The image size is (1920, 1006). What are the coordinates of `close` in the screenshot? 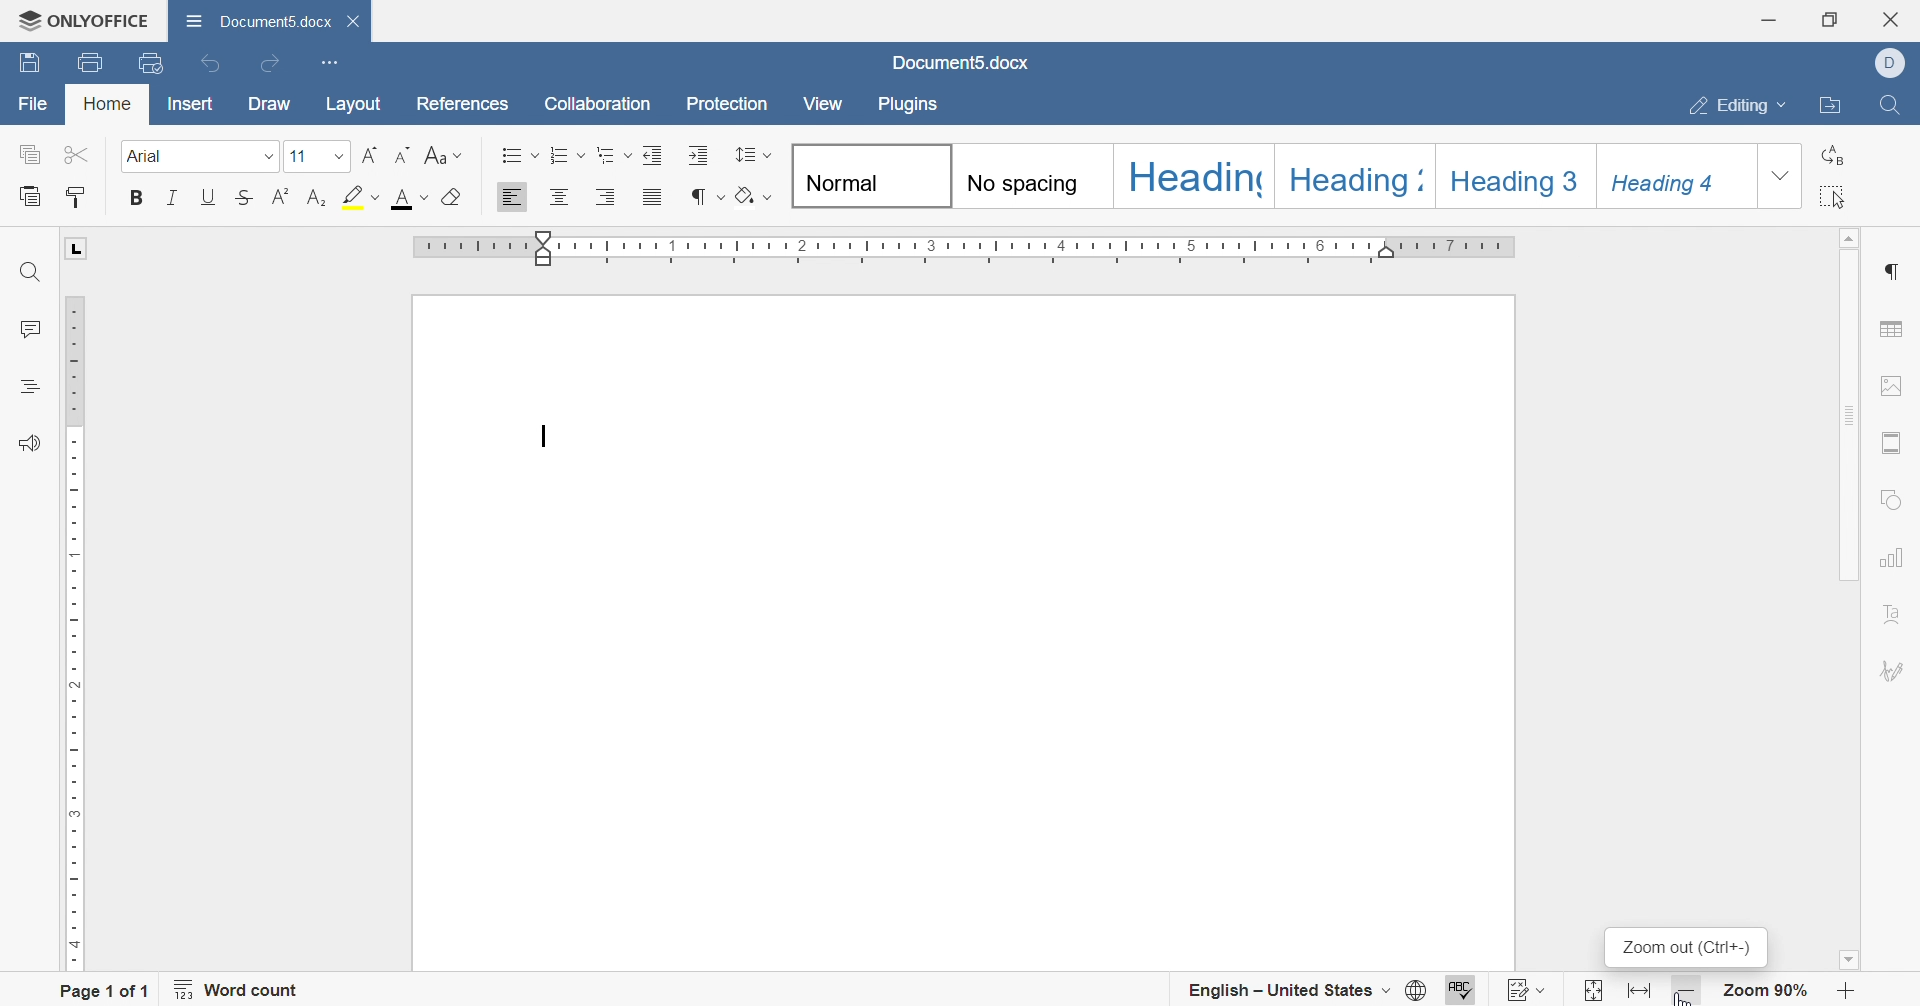 It's located at (352, 21).